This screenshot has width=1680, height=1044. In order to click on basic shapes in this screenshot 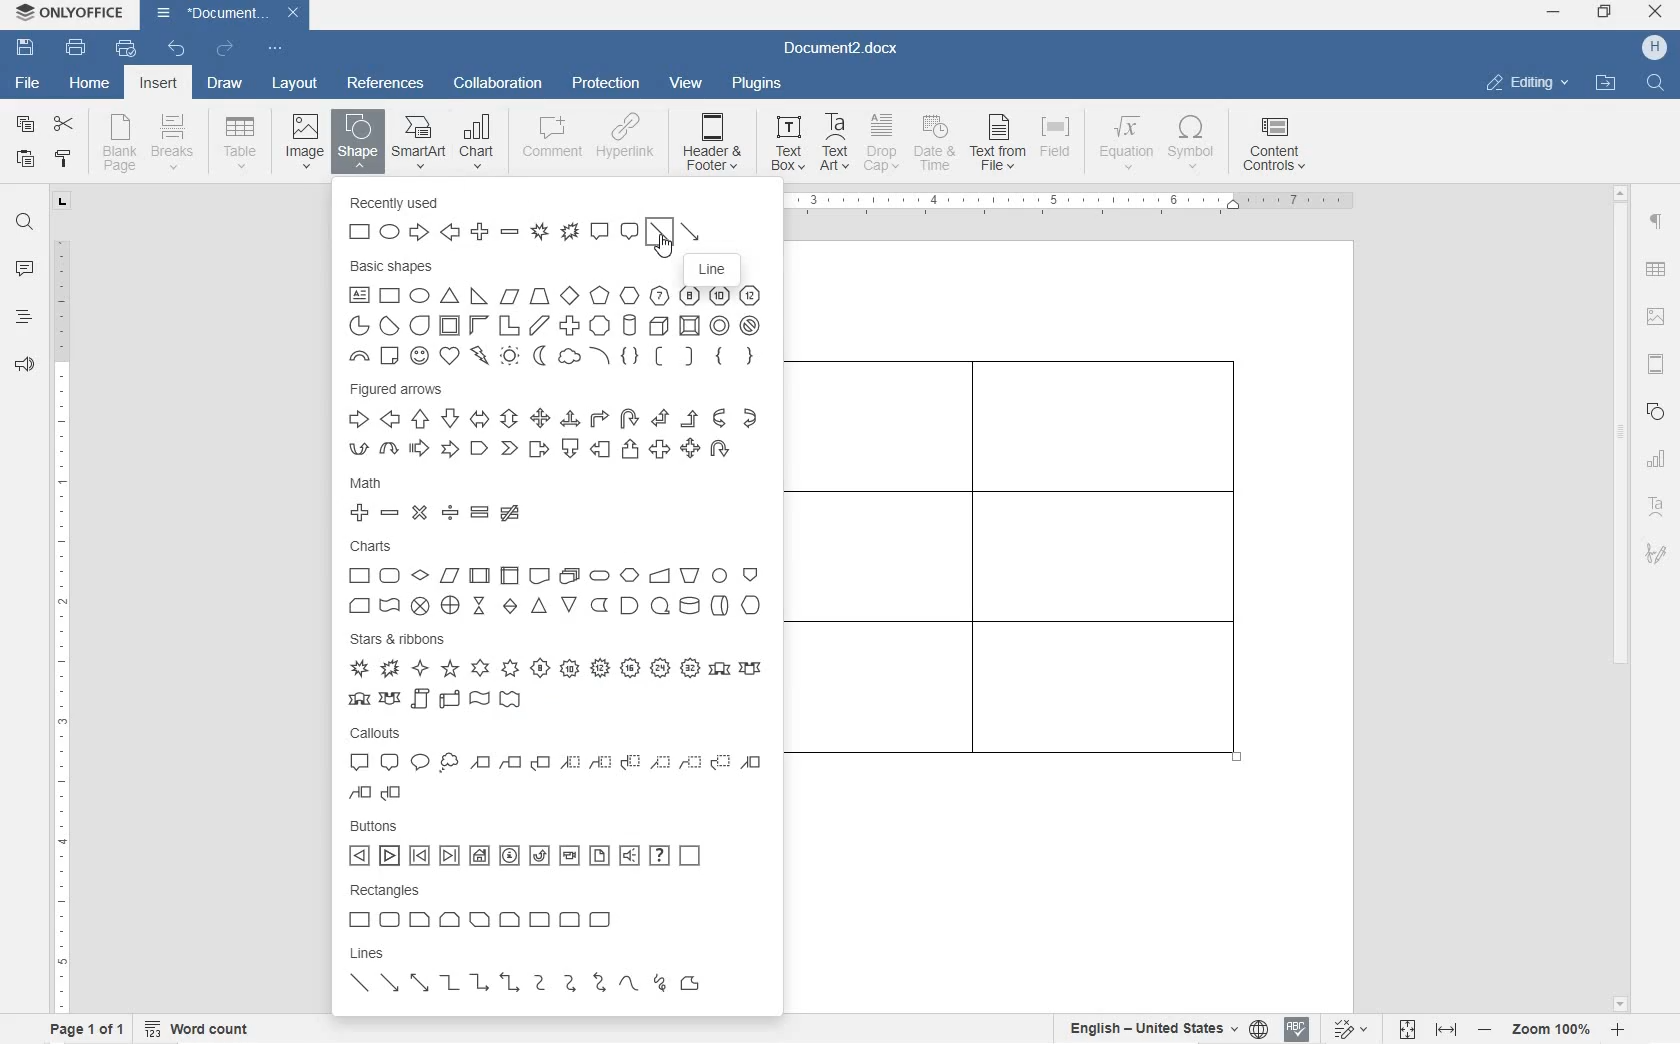, I will do `click(559, 313)`.